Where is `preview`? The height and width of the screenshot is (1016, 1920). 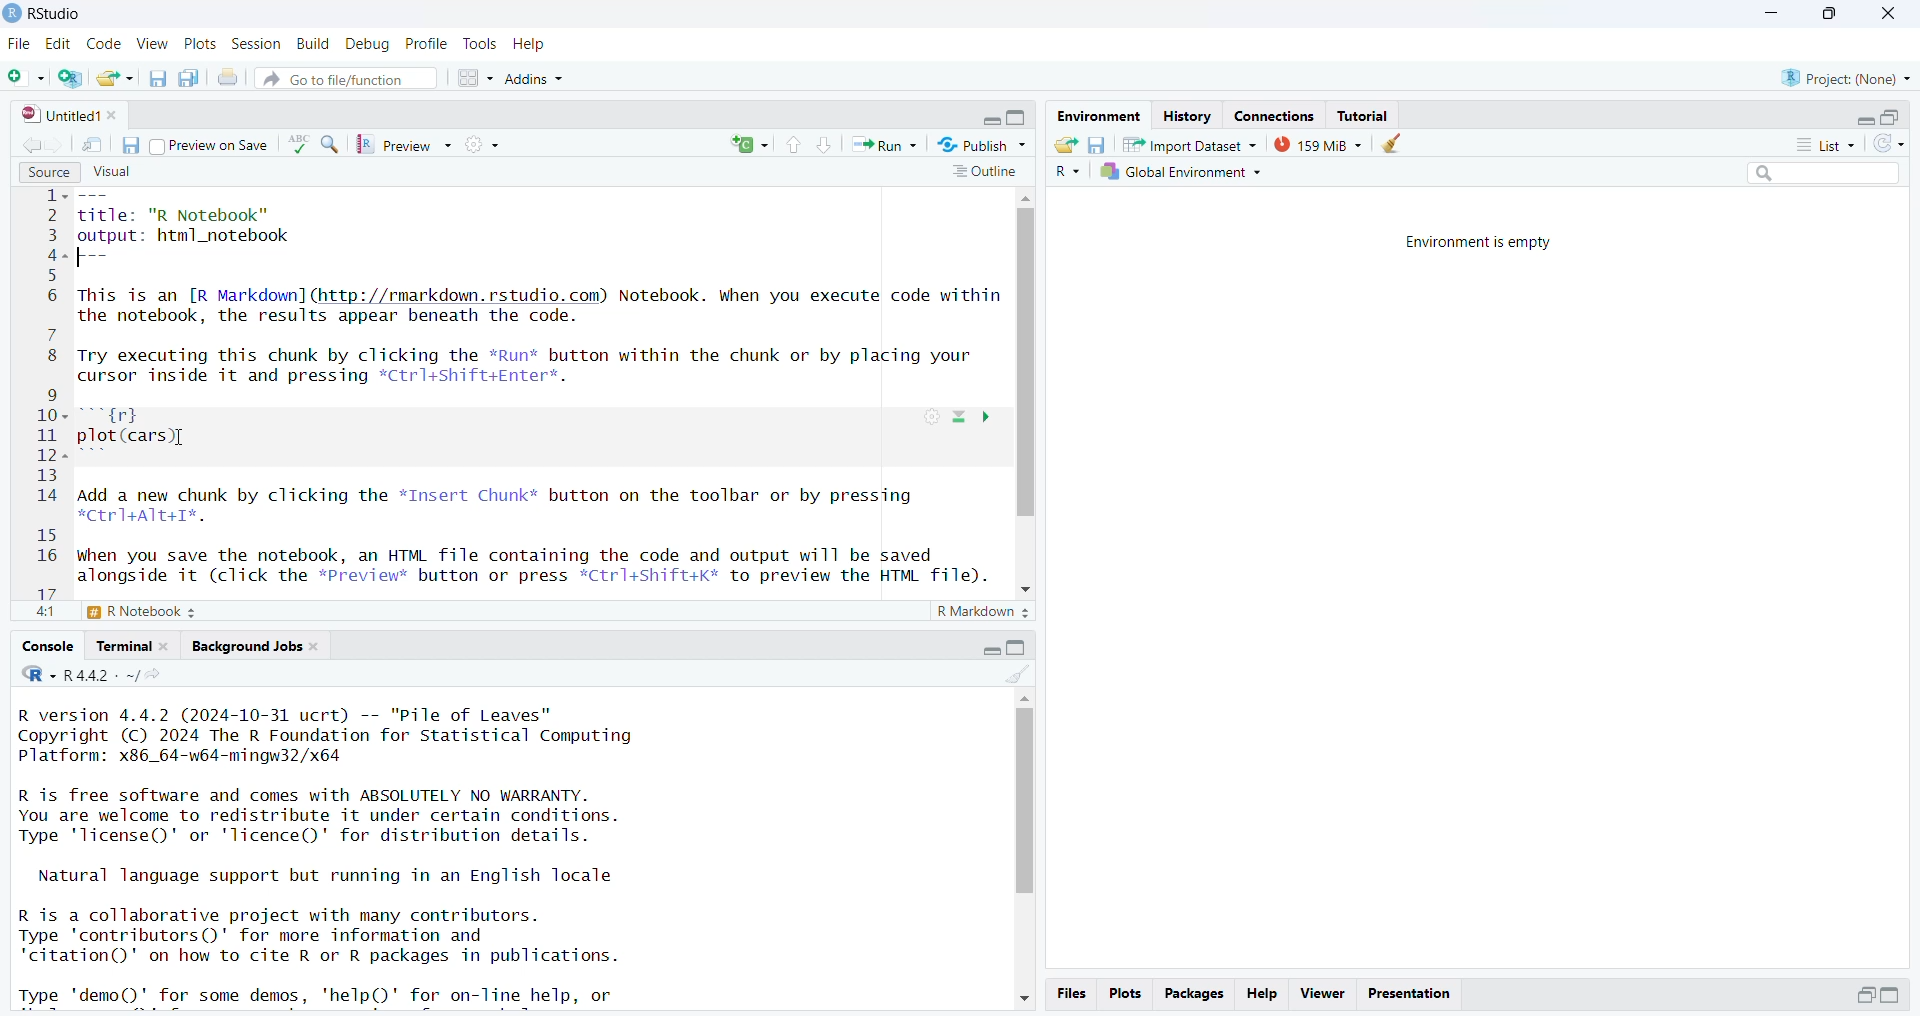
preview is located at coordinates (409, 145).